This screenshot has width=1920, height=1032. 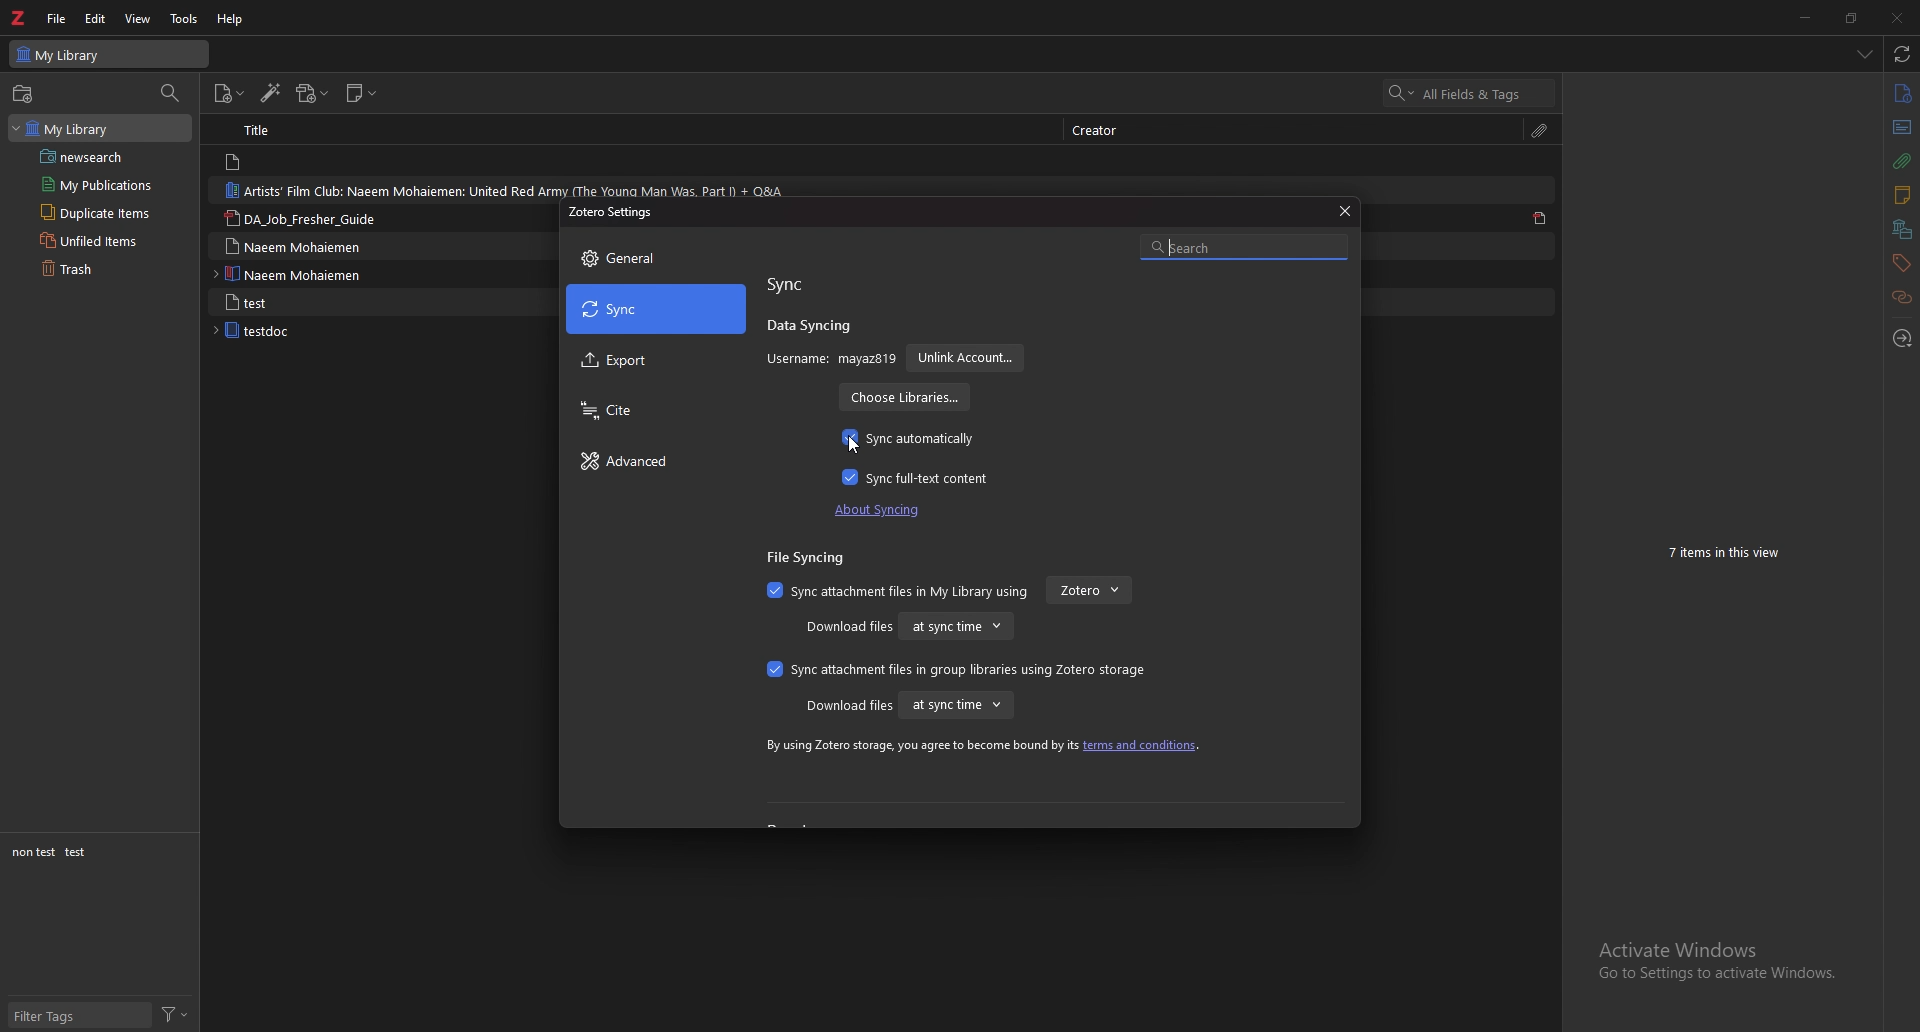 I want to click on unfiled items, so click(x=105, y=241).